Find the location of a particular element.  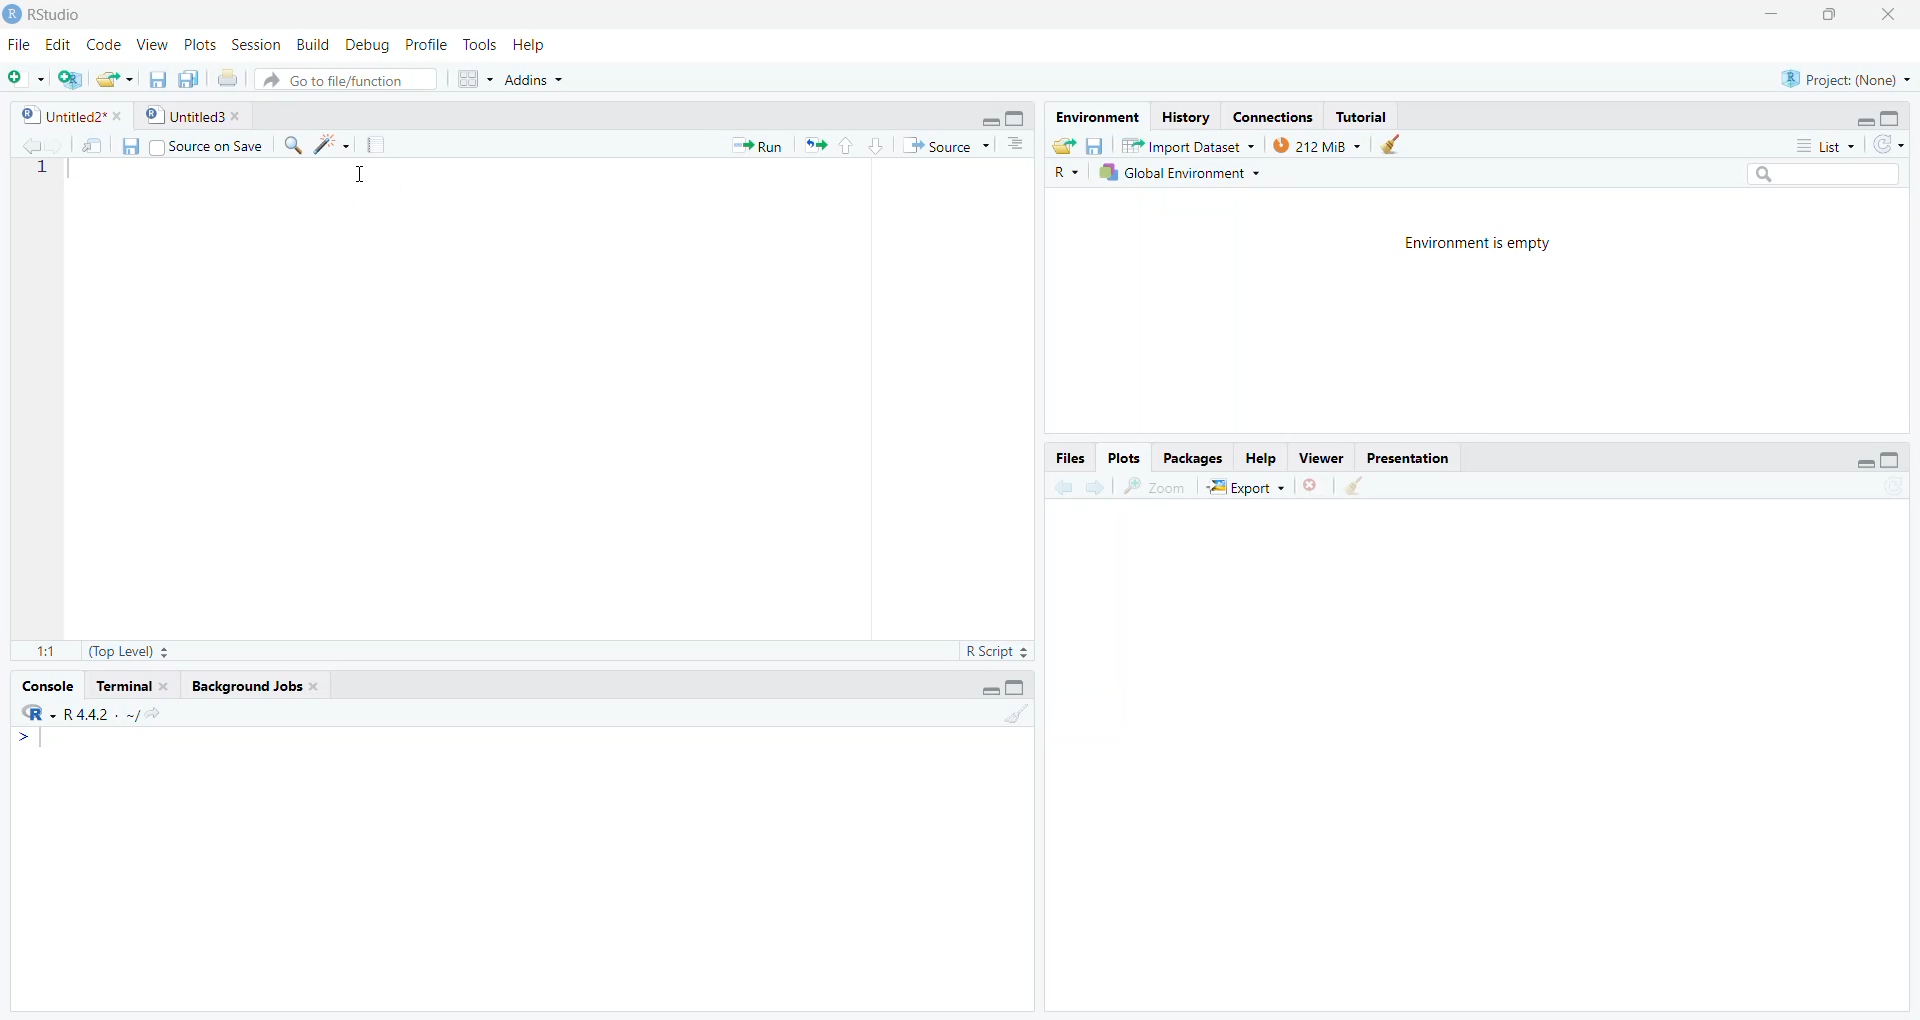

background jobs is located at coordinates (251, 690).